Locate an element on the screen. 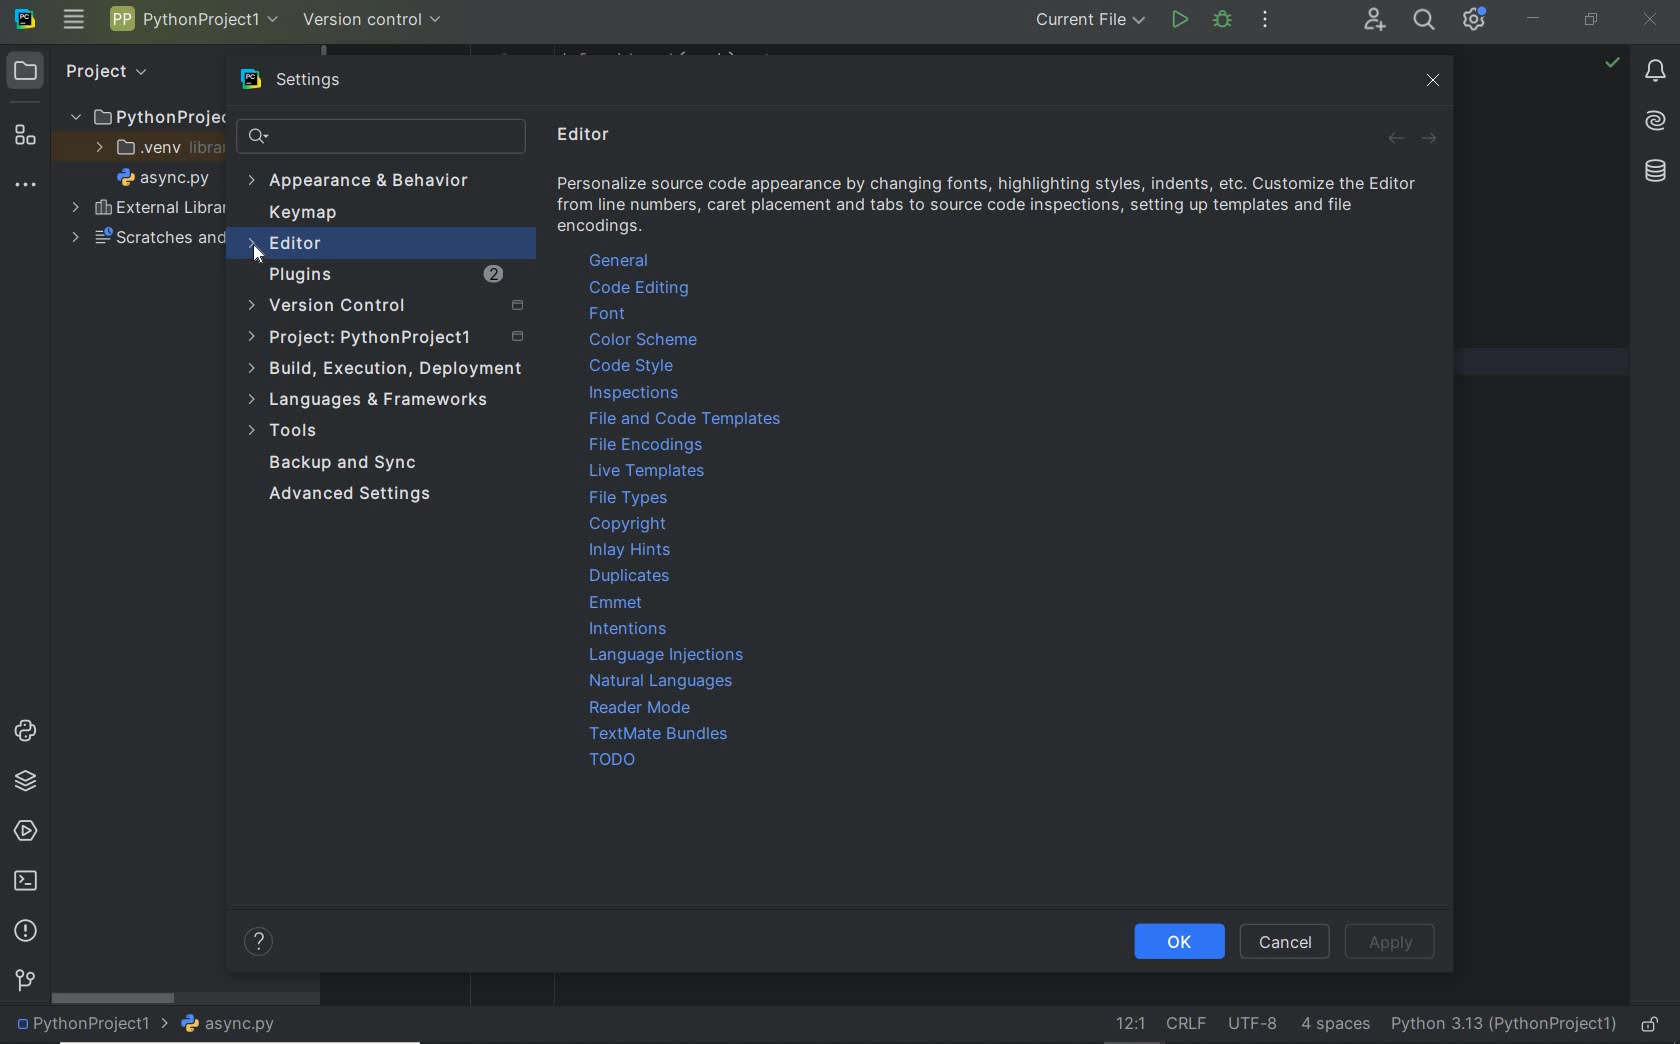 The height and width of the screenshot is (1044, 1680). close is located at coordinates (1436, 84).